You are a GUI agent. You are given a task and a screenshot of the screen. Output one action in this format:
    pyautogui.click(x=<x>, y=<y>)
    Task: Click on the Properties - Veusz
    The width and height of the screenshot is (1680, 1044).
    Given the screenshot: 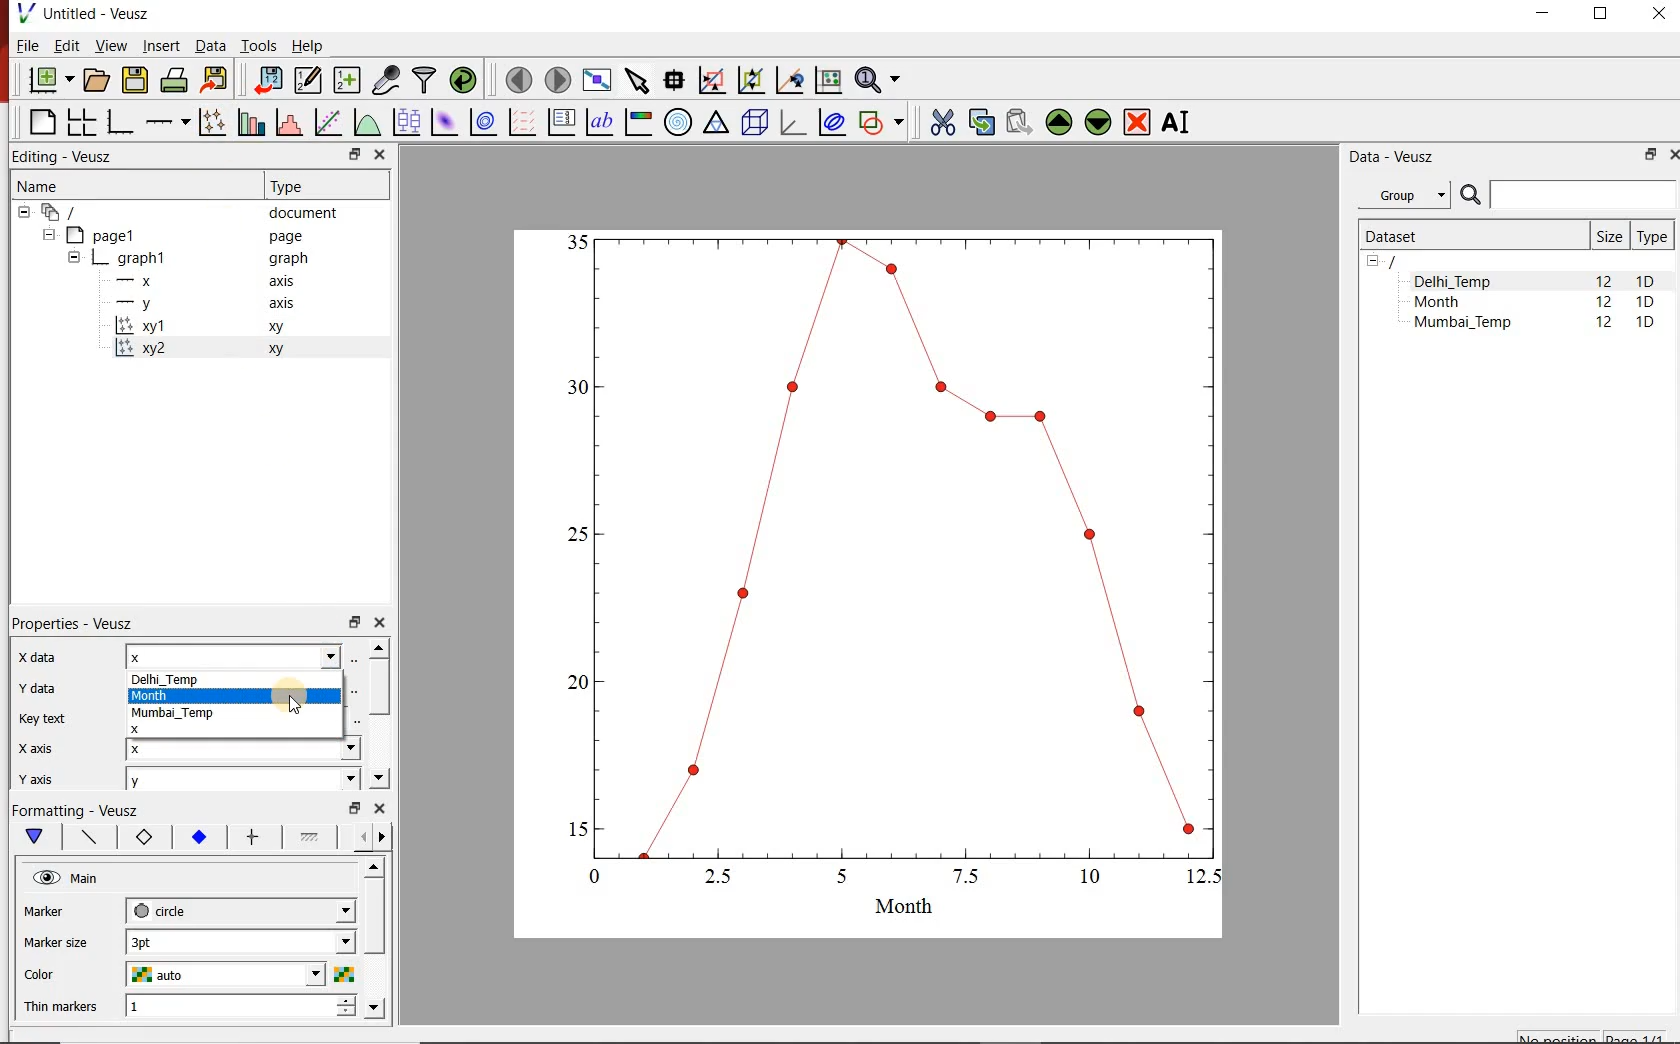 What is the action you would take?
    pyautogui.click(x=69, y=624)
    